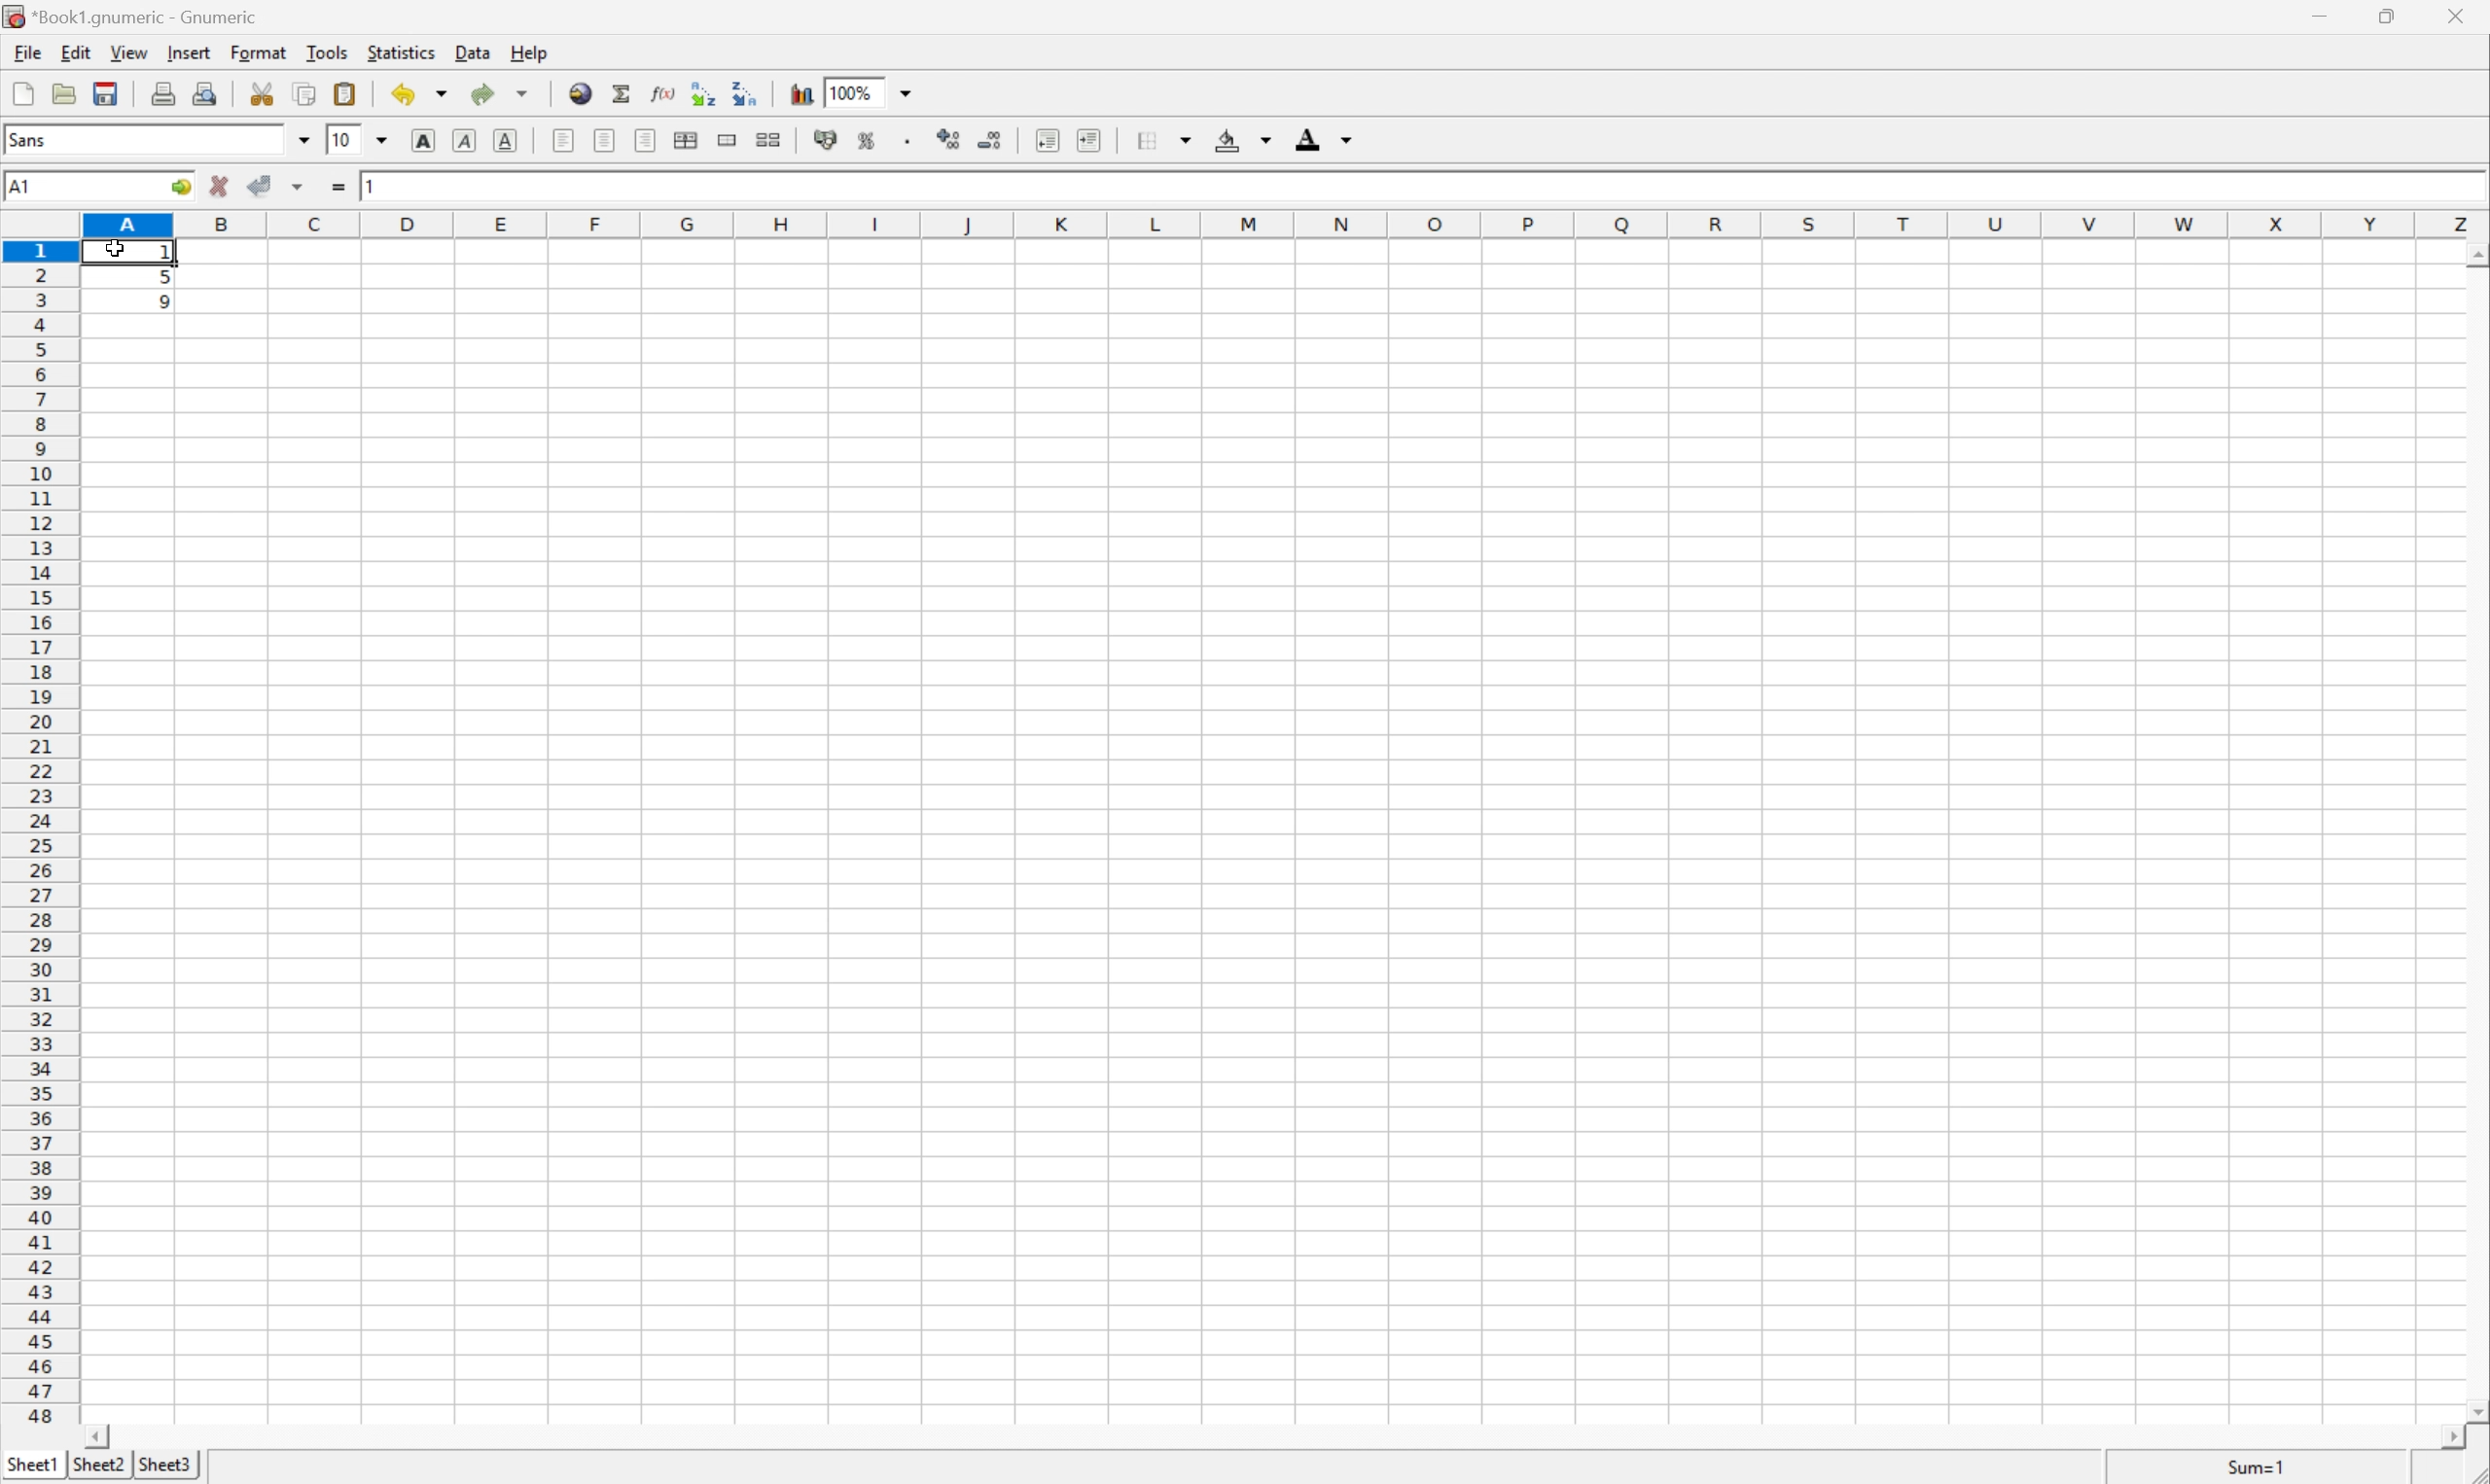  Describe the element at coordinates (220, 186) in the screenshot. I see `cancel changes` at that location.